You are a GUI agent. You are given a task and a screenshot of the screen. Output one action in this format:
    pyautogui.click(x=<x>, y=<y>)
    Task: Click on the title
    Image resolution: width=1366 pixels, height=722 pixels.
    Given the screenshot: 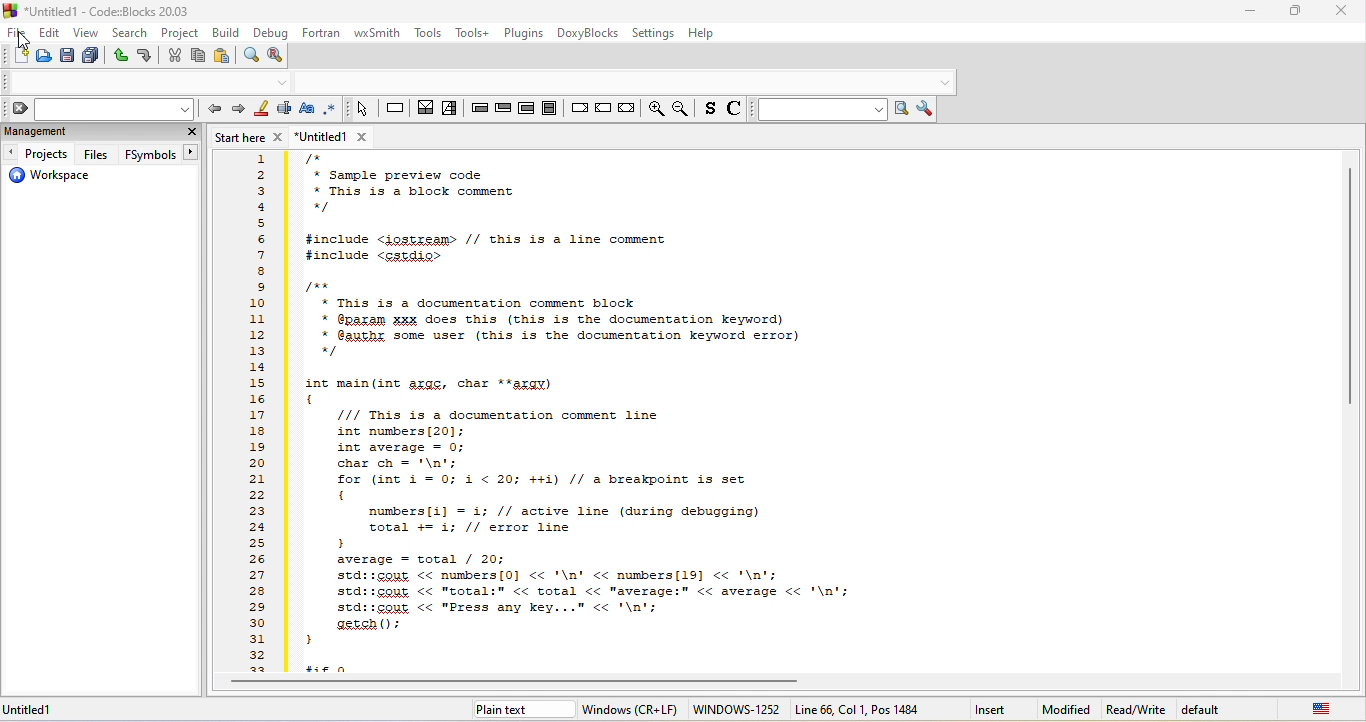 What is the action you would take?
    pyautogui.click(x=103, y=11)
    